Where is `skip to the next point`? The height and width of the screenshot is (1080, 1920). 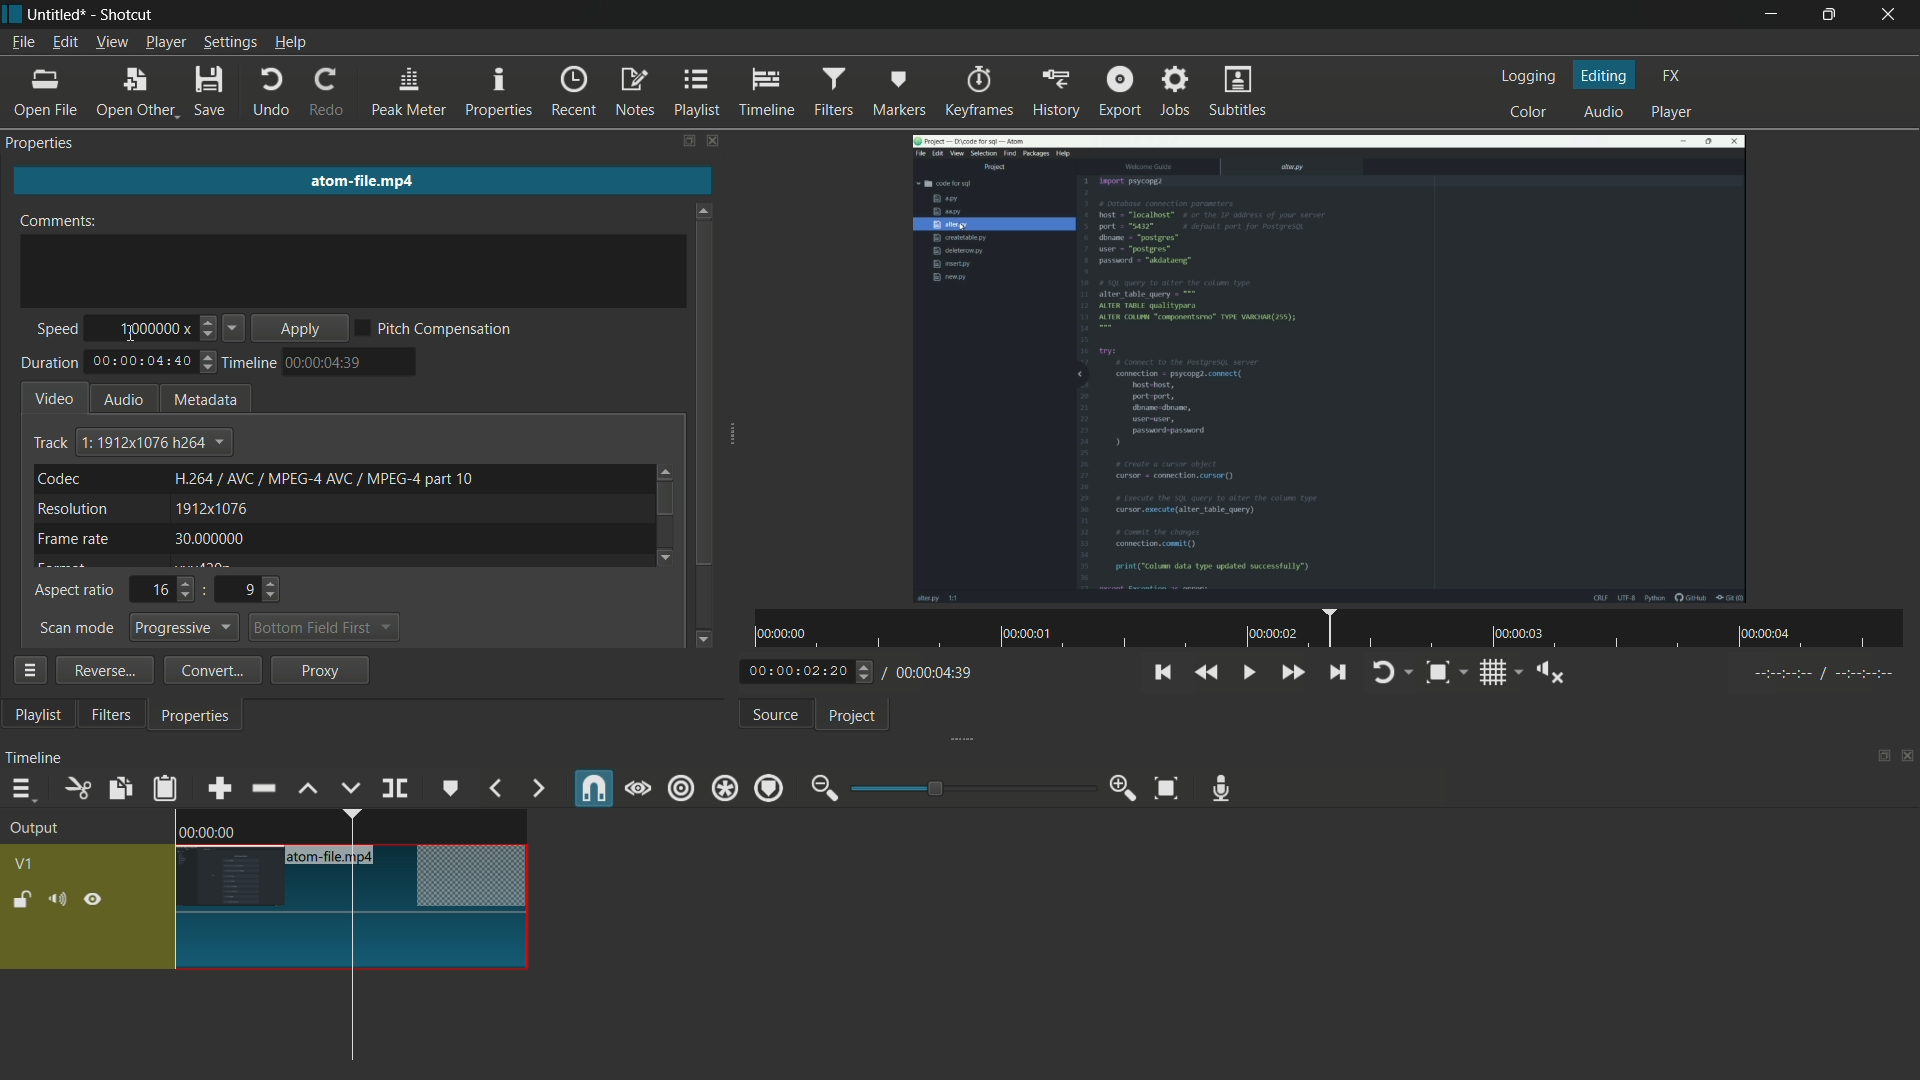
skip to the next point is located at coordinates (1337, 674).